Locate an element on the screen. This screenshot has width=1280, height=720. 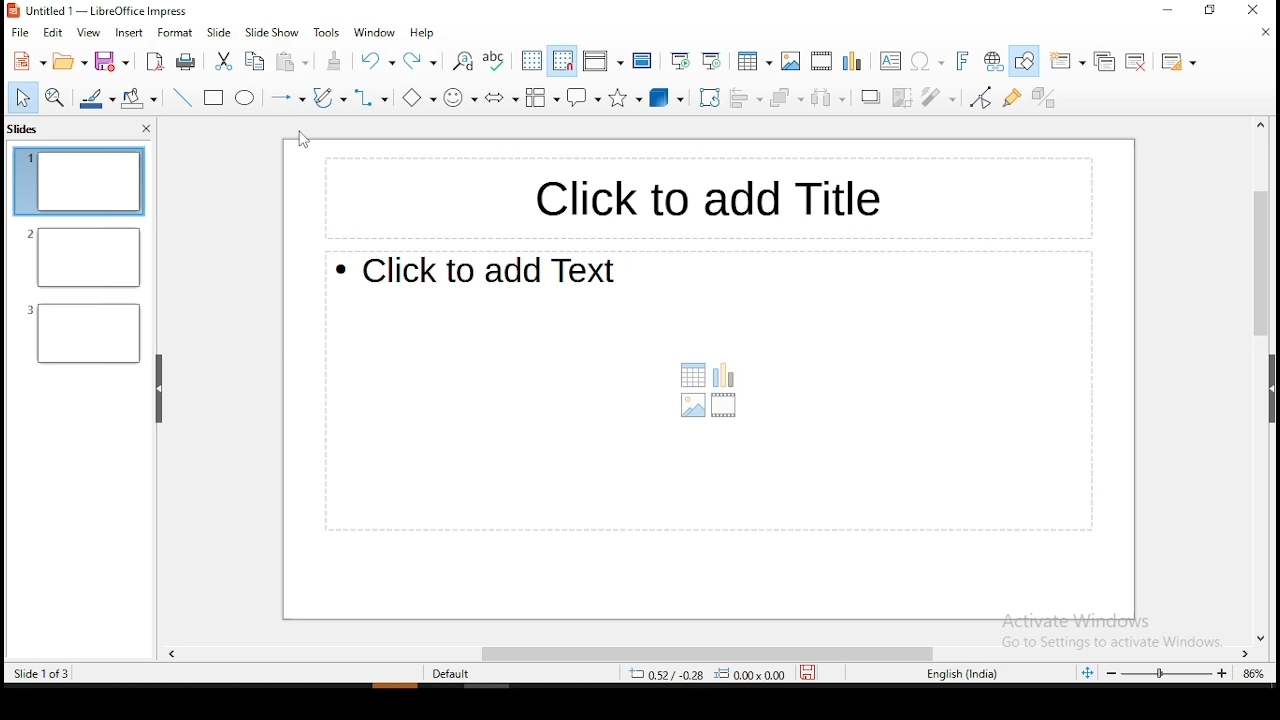
show draw functions is located at coordinates (1024, 61).